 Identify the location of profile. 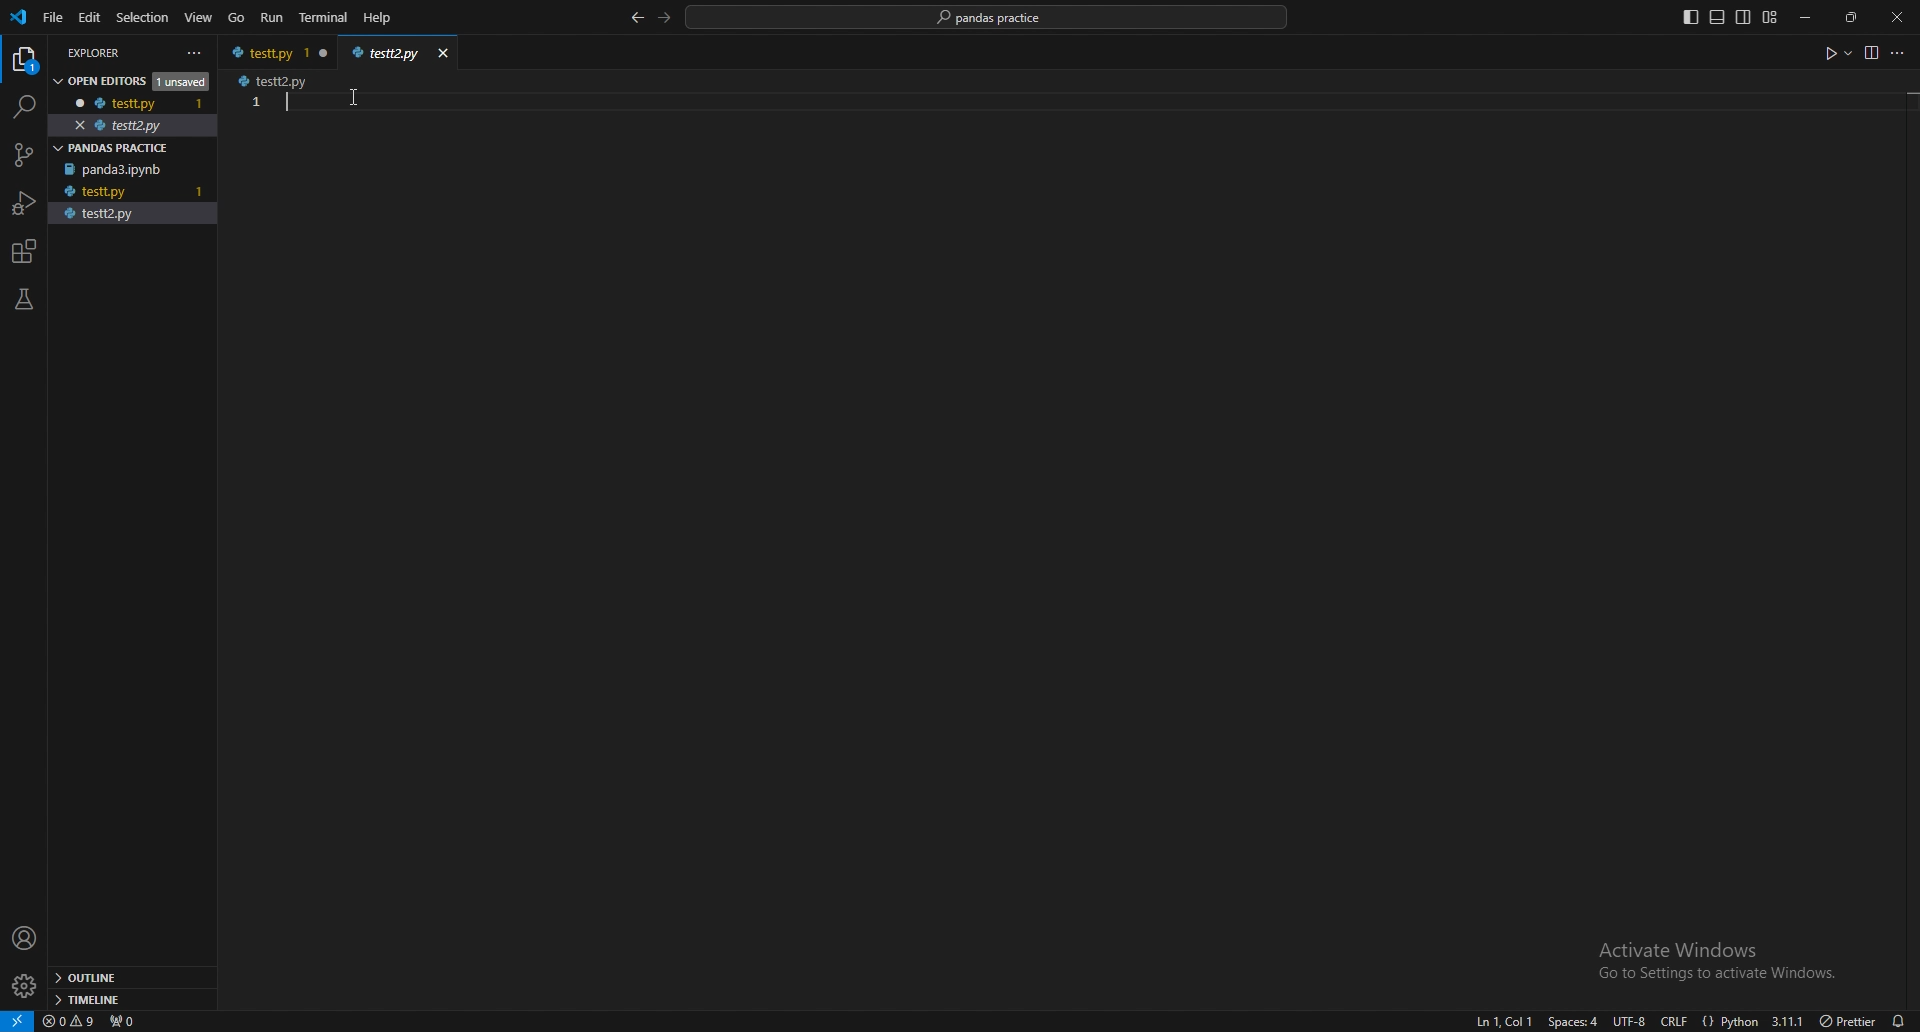
(25, 939).